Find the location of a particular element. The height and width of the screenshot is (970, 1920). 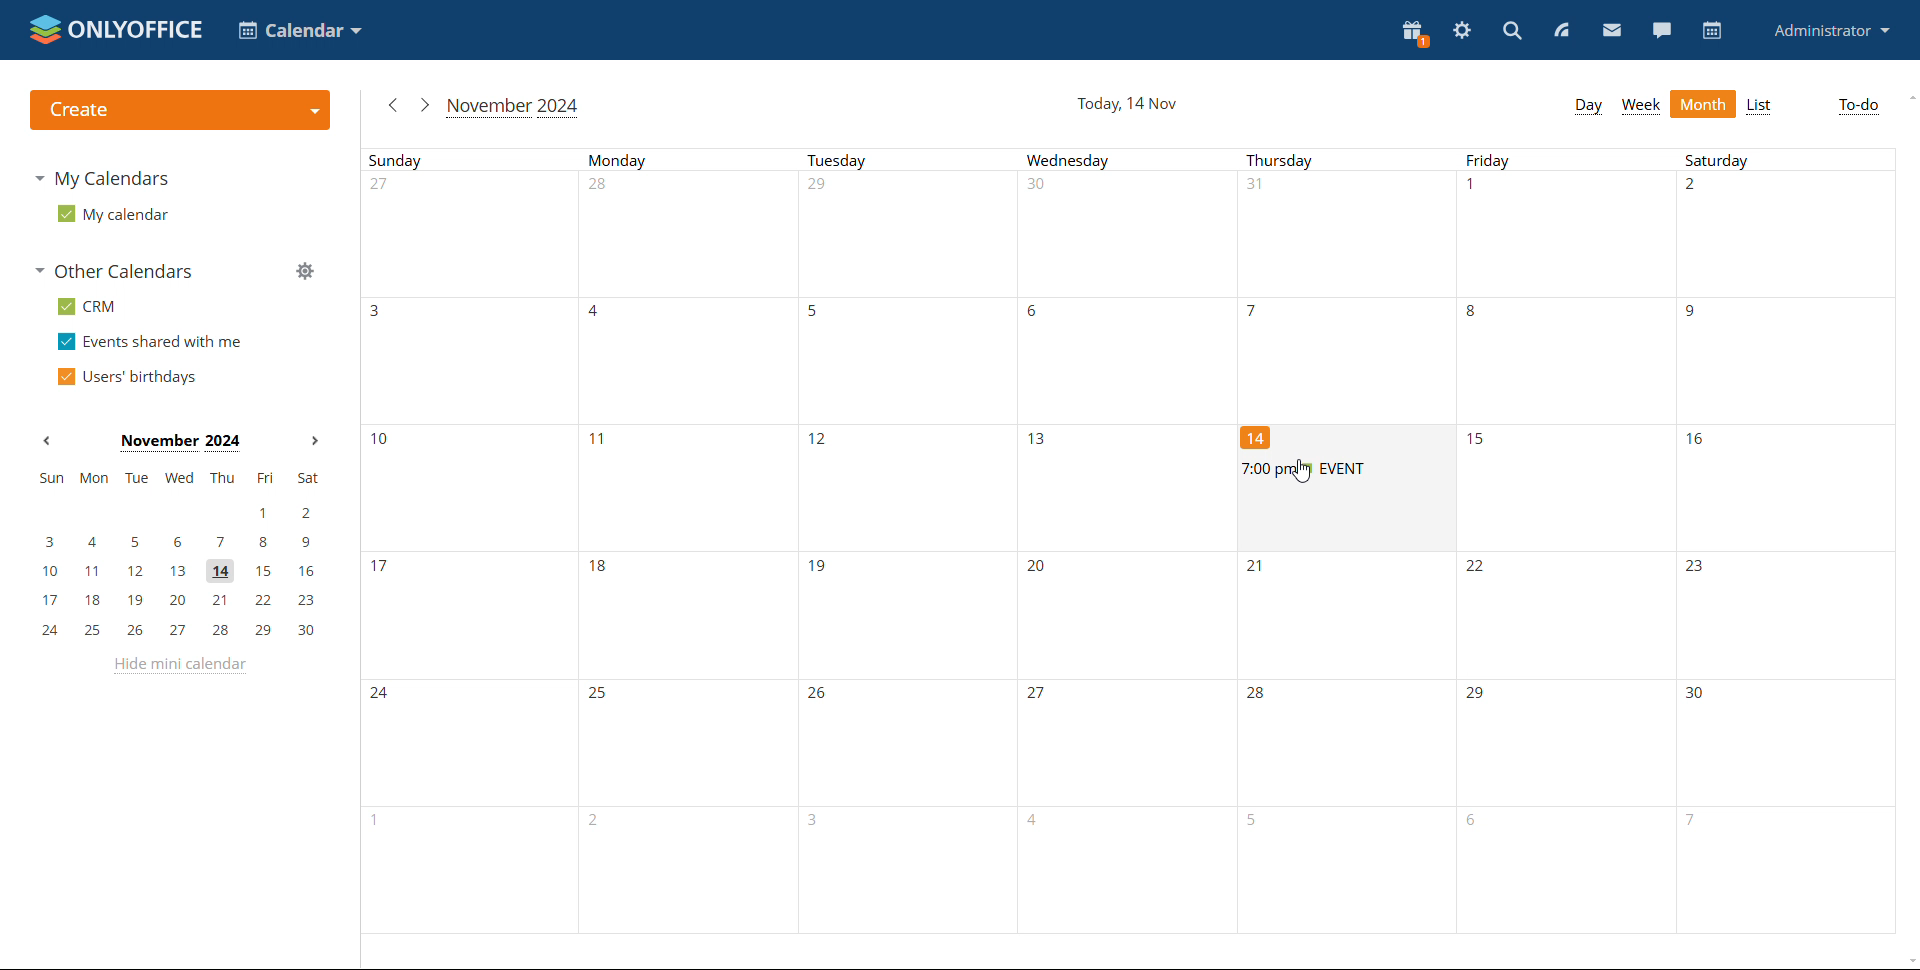

logo is located at coordinates (182, 110).